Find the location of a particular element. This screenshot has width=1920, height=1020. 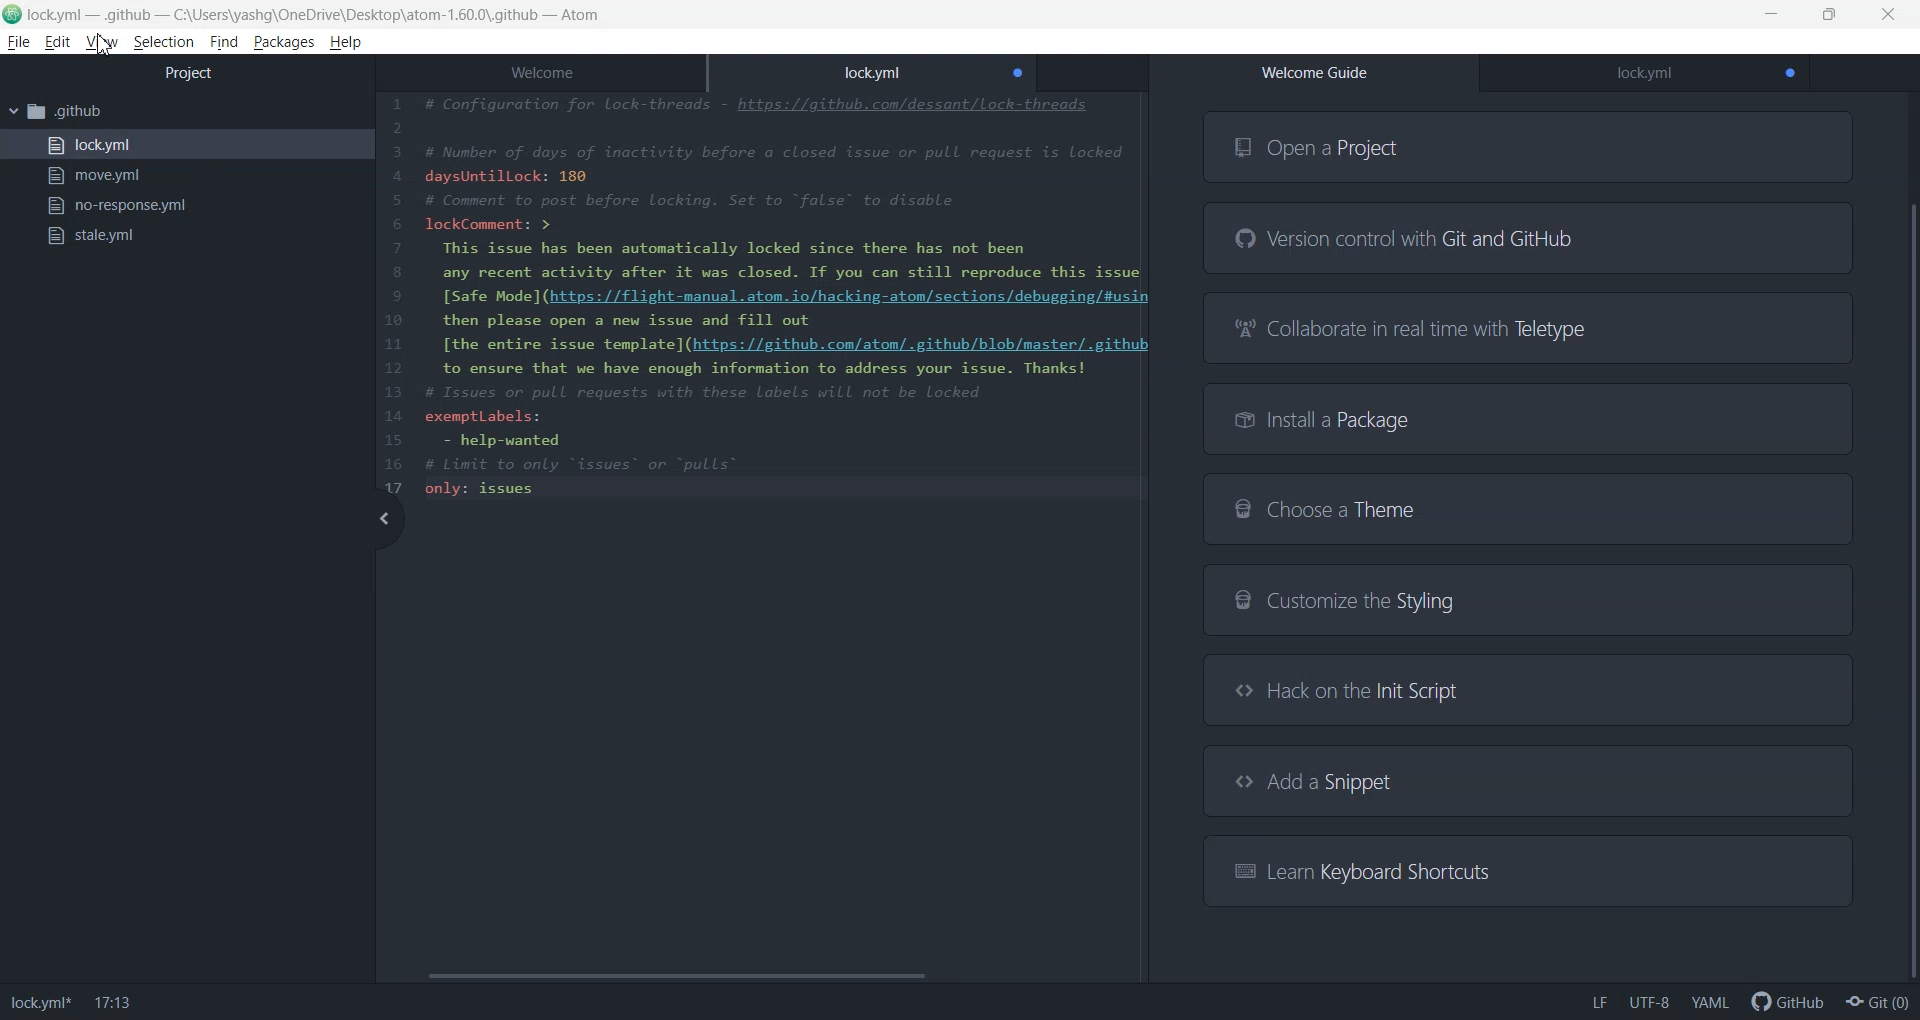

Maximize is located at coordinates (1830, 15).